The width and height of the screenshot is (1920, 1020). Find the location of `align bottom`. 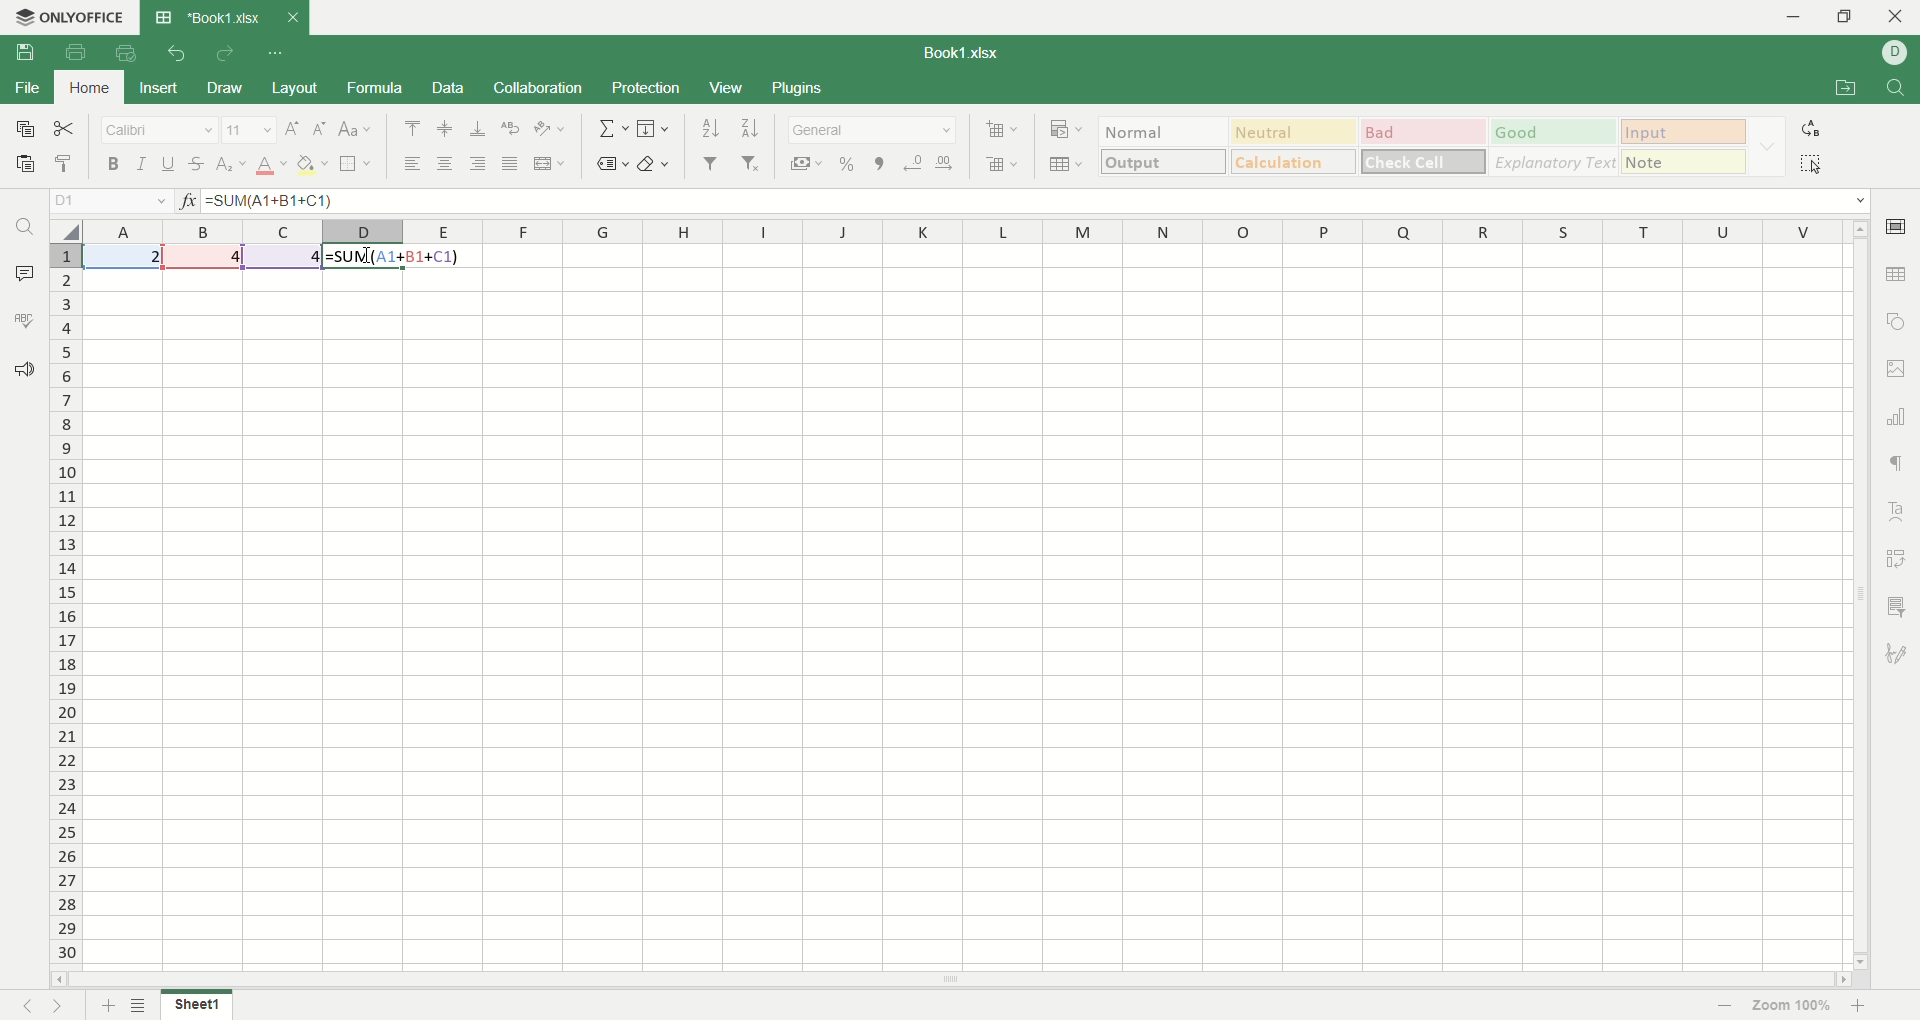

align bottom is located at coordinates (477, 128).